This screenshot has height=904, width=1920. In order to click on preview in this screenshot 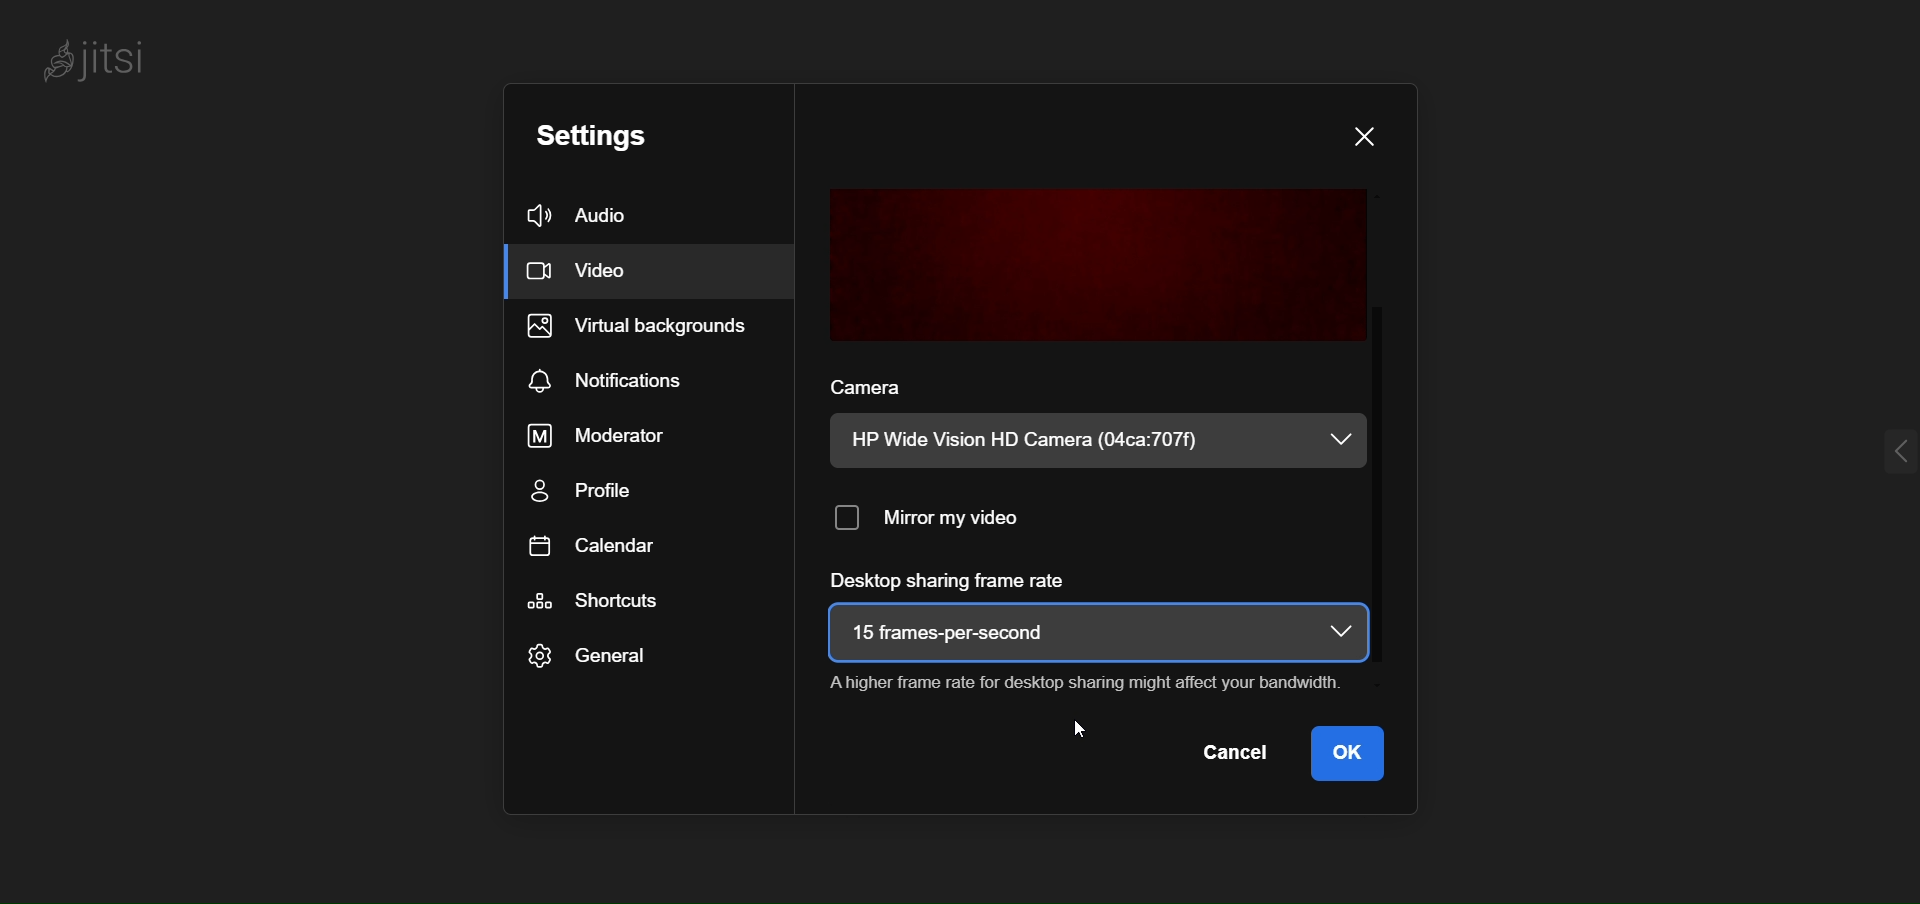, I will do `click(1096, 262)`.